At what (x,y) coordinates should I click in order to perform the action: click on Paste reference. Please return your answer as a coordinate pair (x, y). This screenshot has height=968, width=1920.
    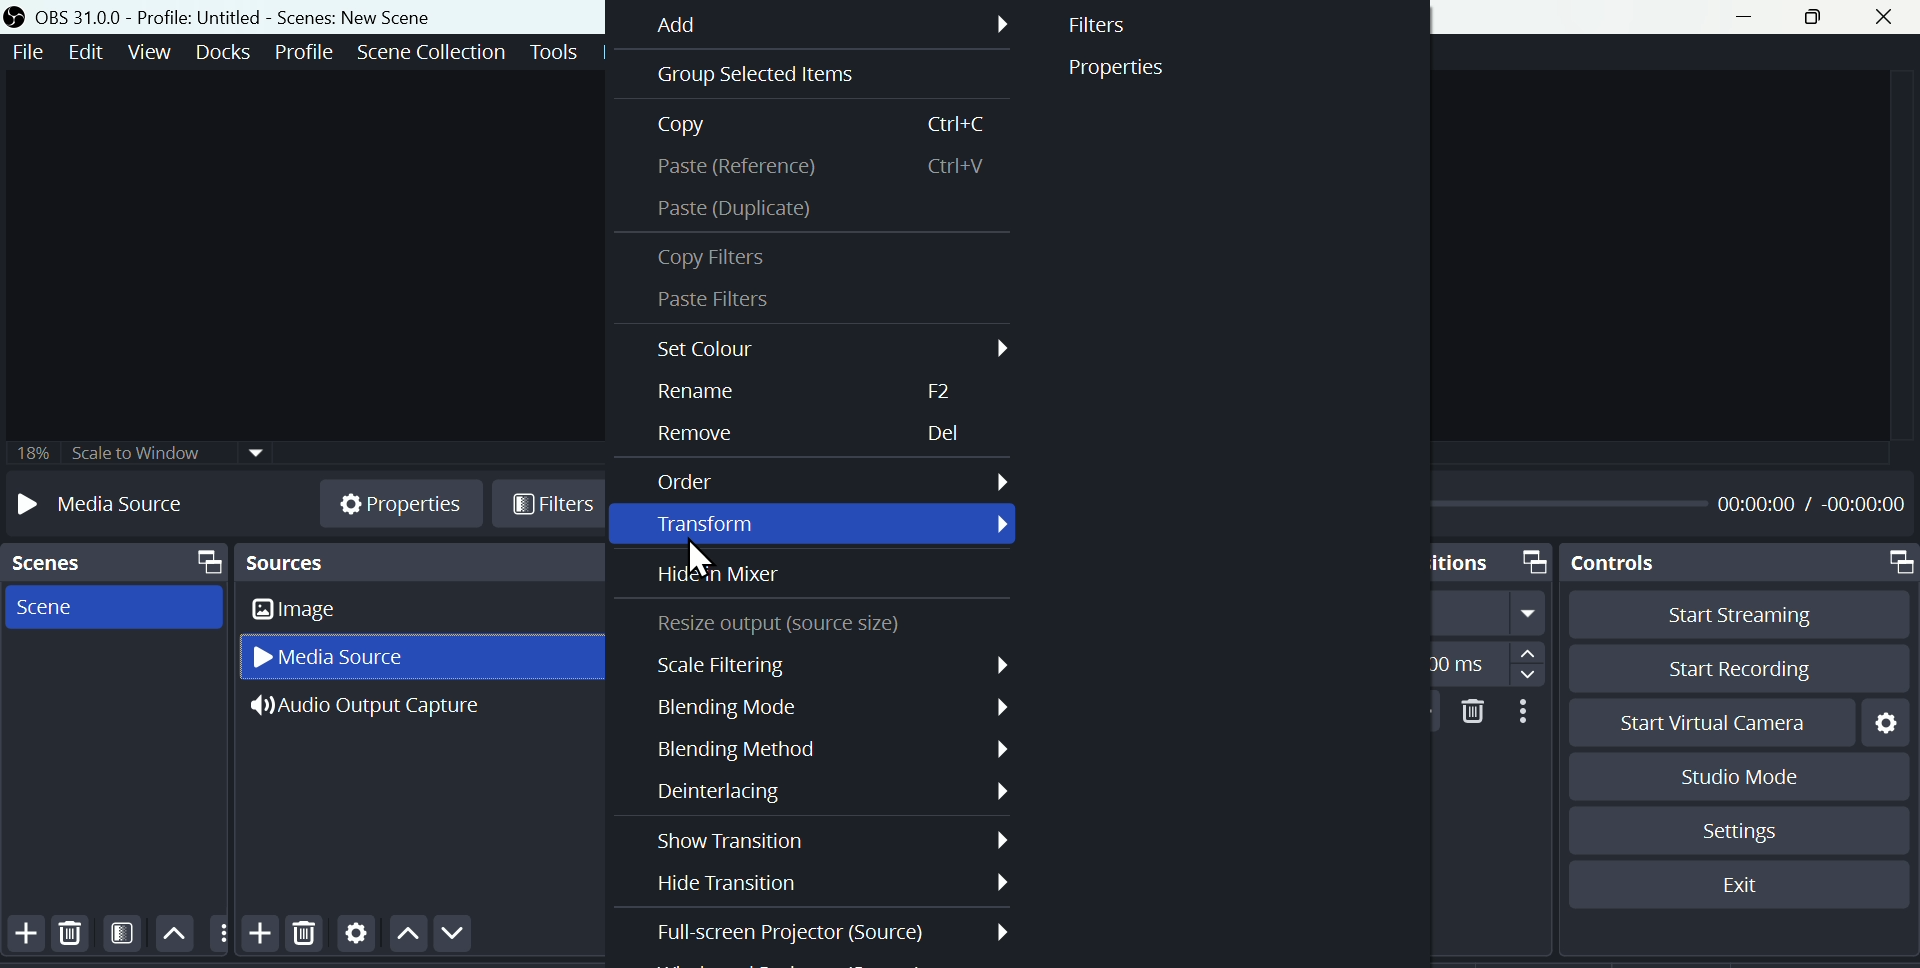
    Looking at the image, I should click on (817, 171).